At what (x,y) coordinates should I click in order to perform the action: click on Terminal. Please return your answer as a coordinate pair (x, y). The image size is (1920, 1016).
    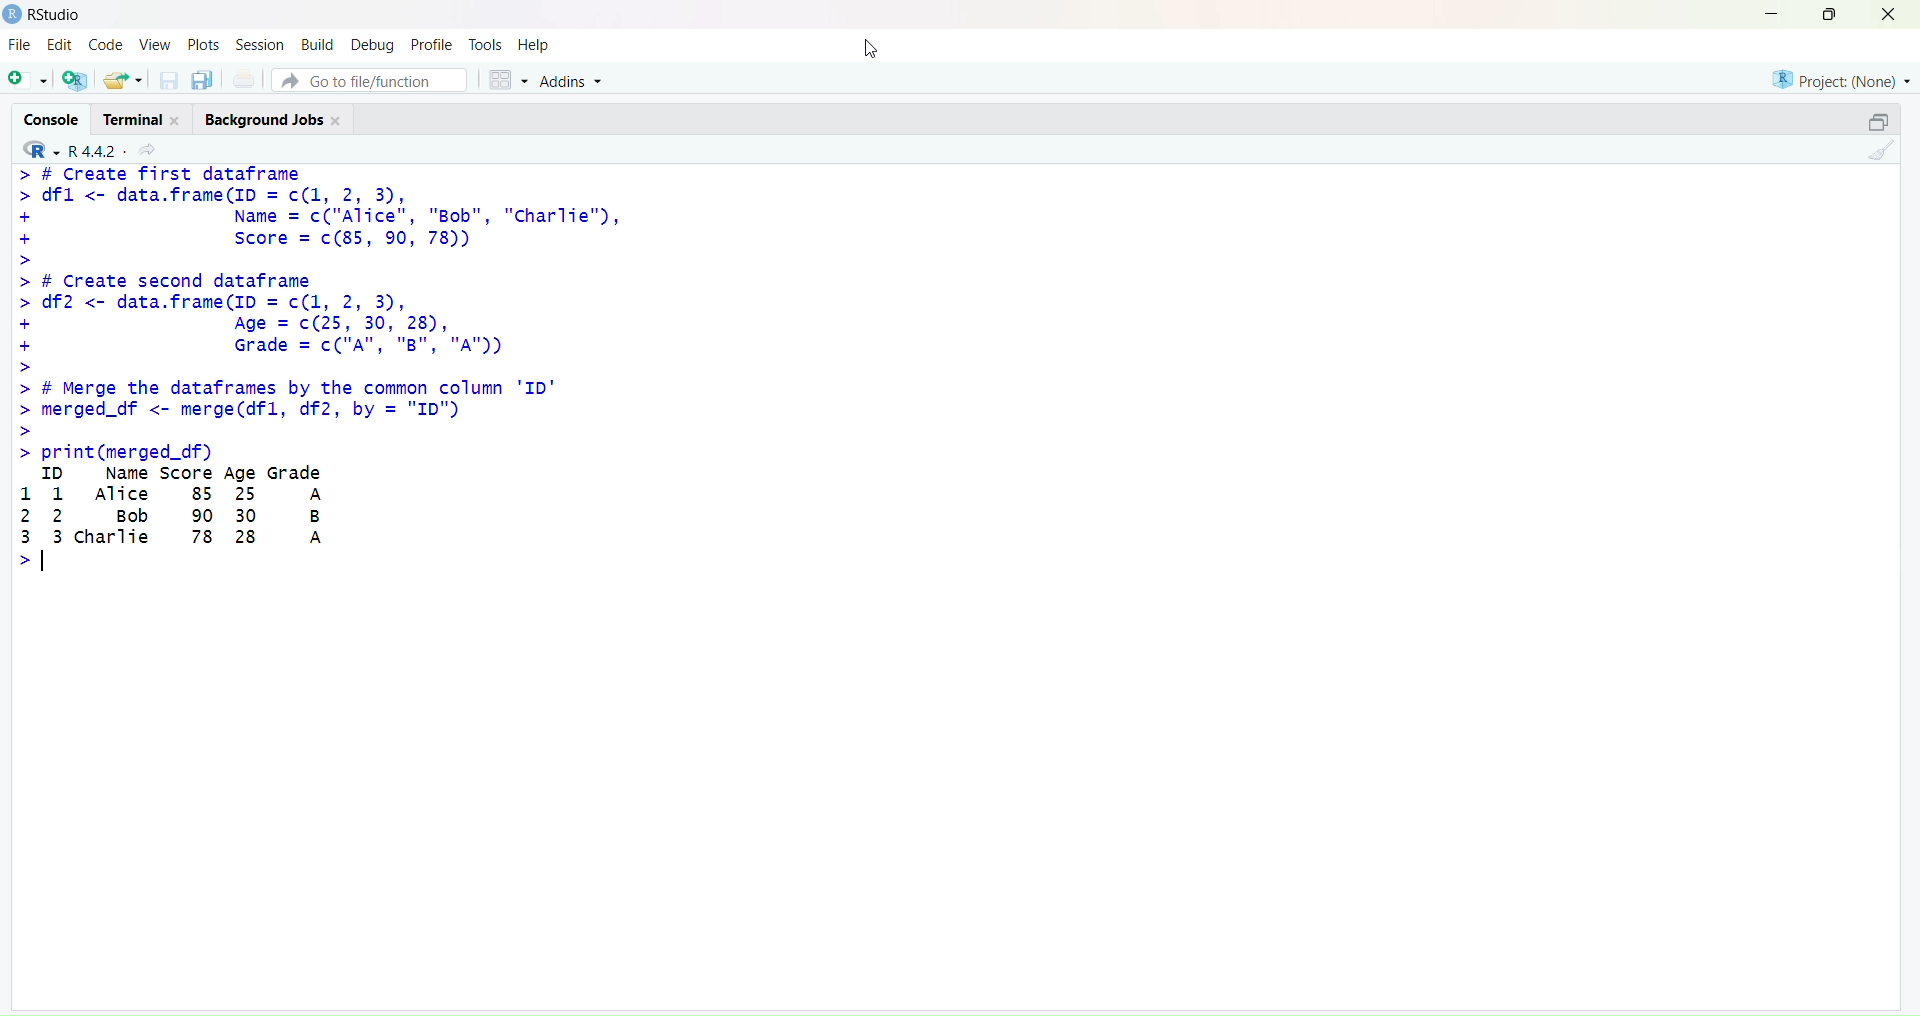
    Looking at the image, I should click on (146, 117).